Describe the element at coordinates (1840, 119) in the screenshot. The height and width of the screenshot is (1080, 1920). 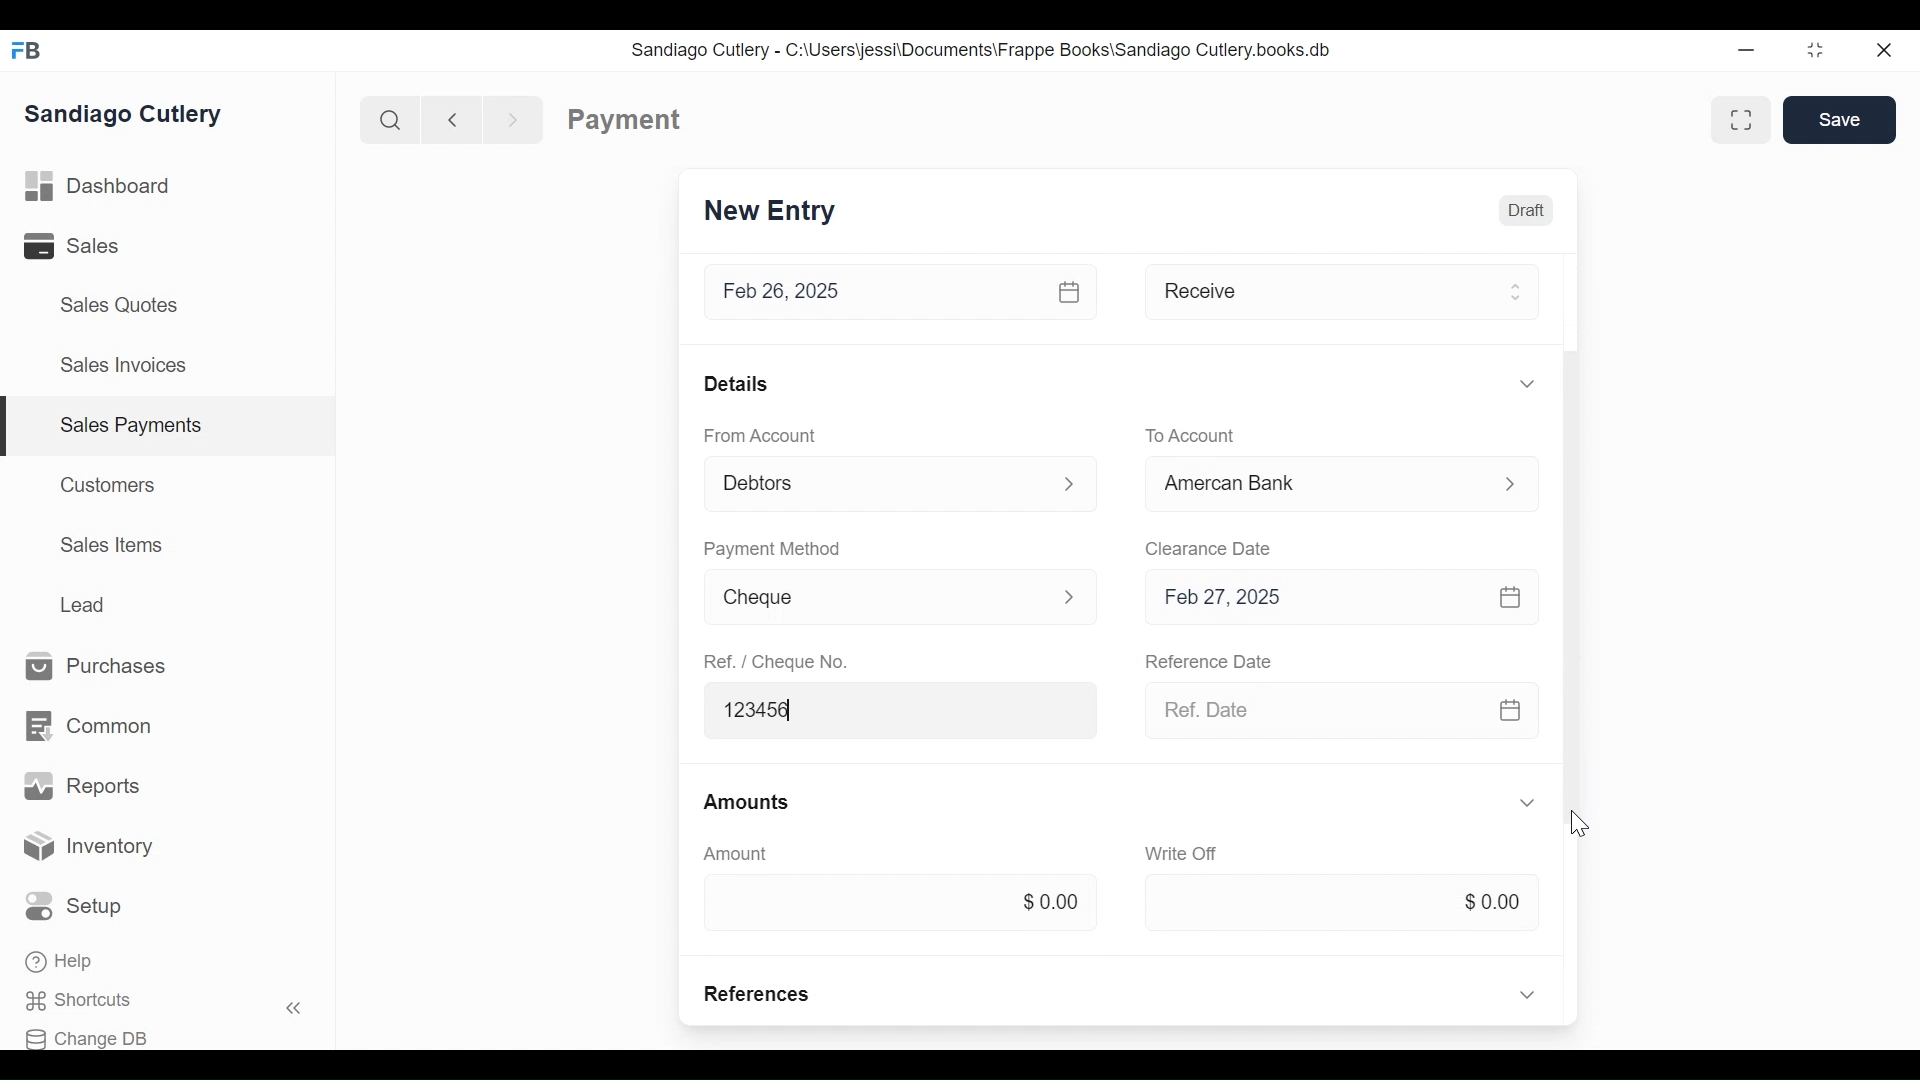
I see `Save` at that location.